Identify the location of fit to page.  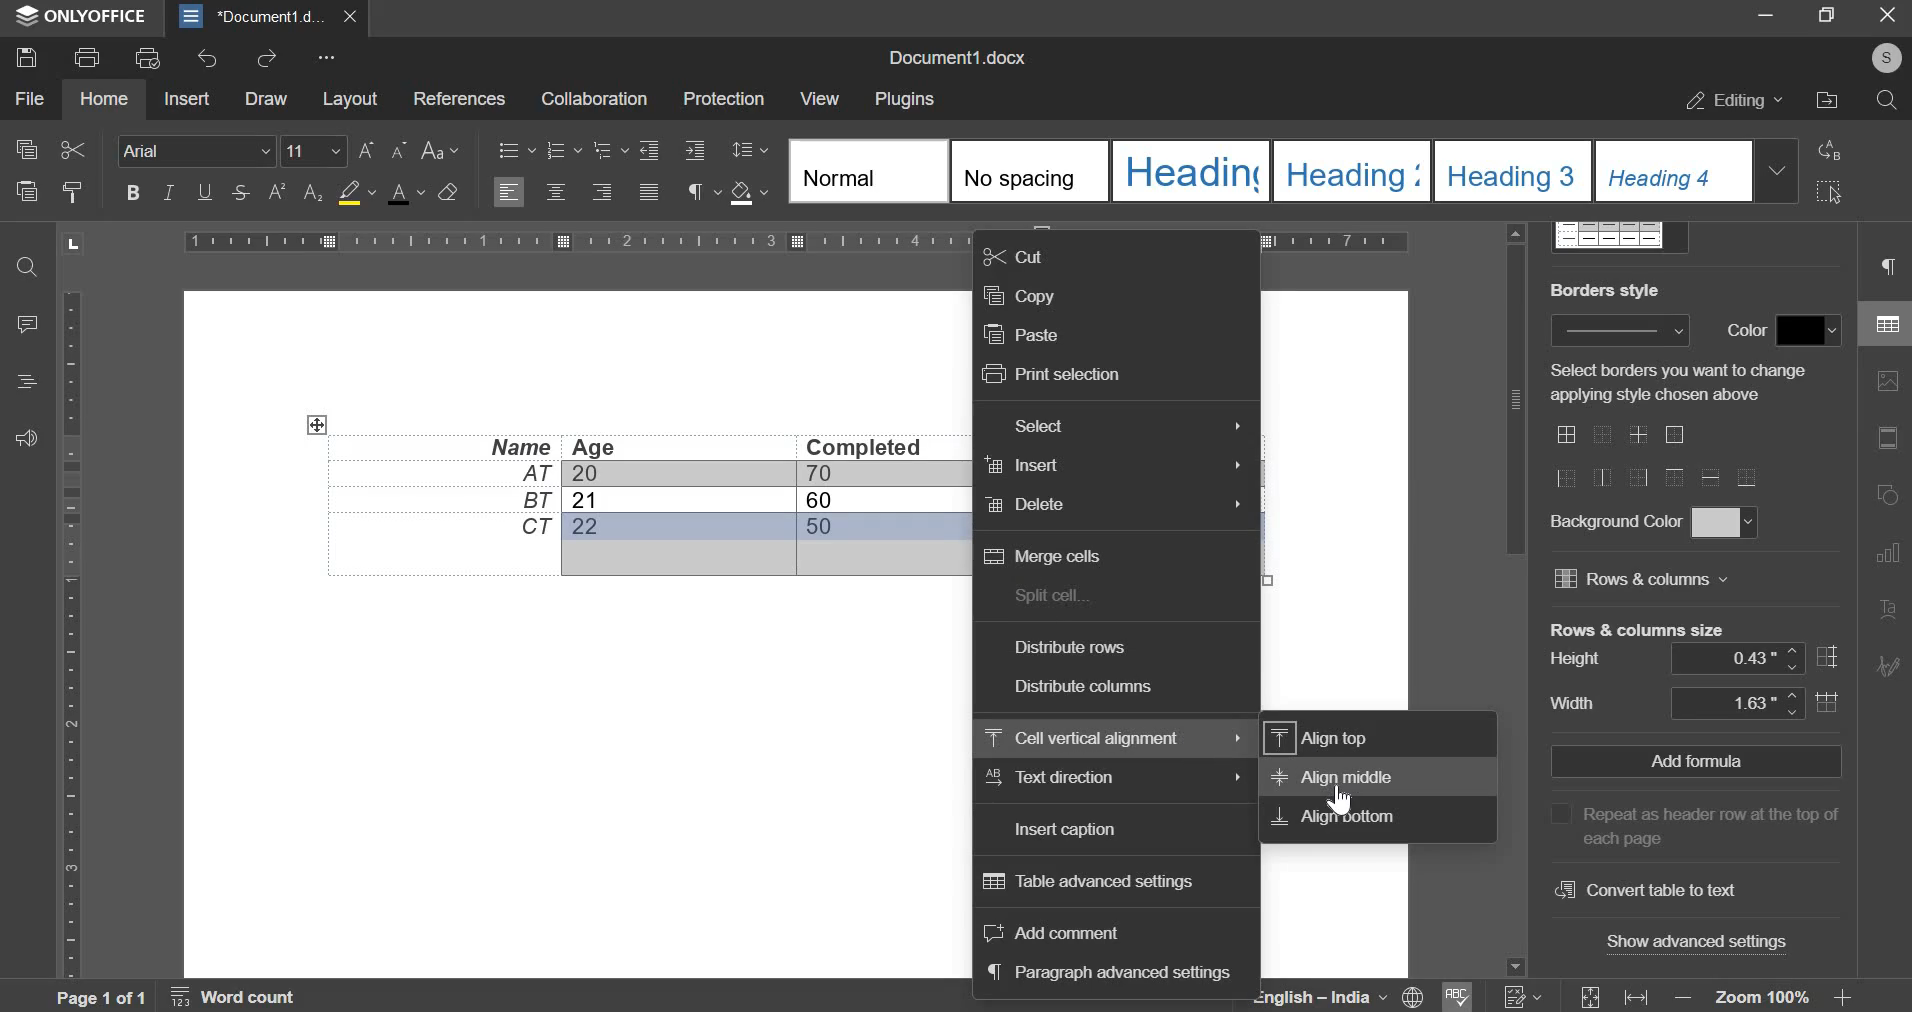
(1587, 995).